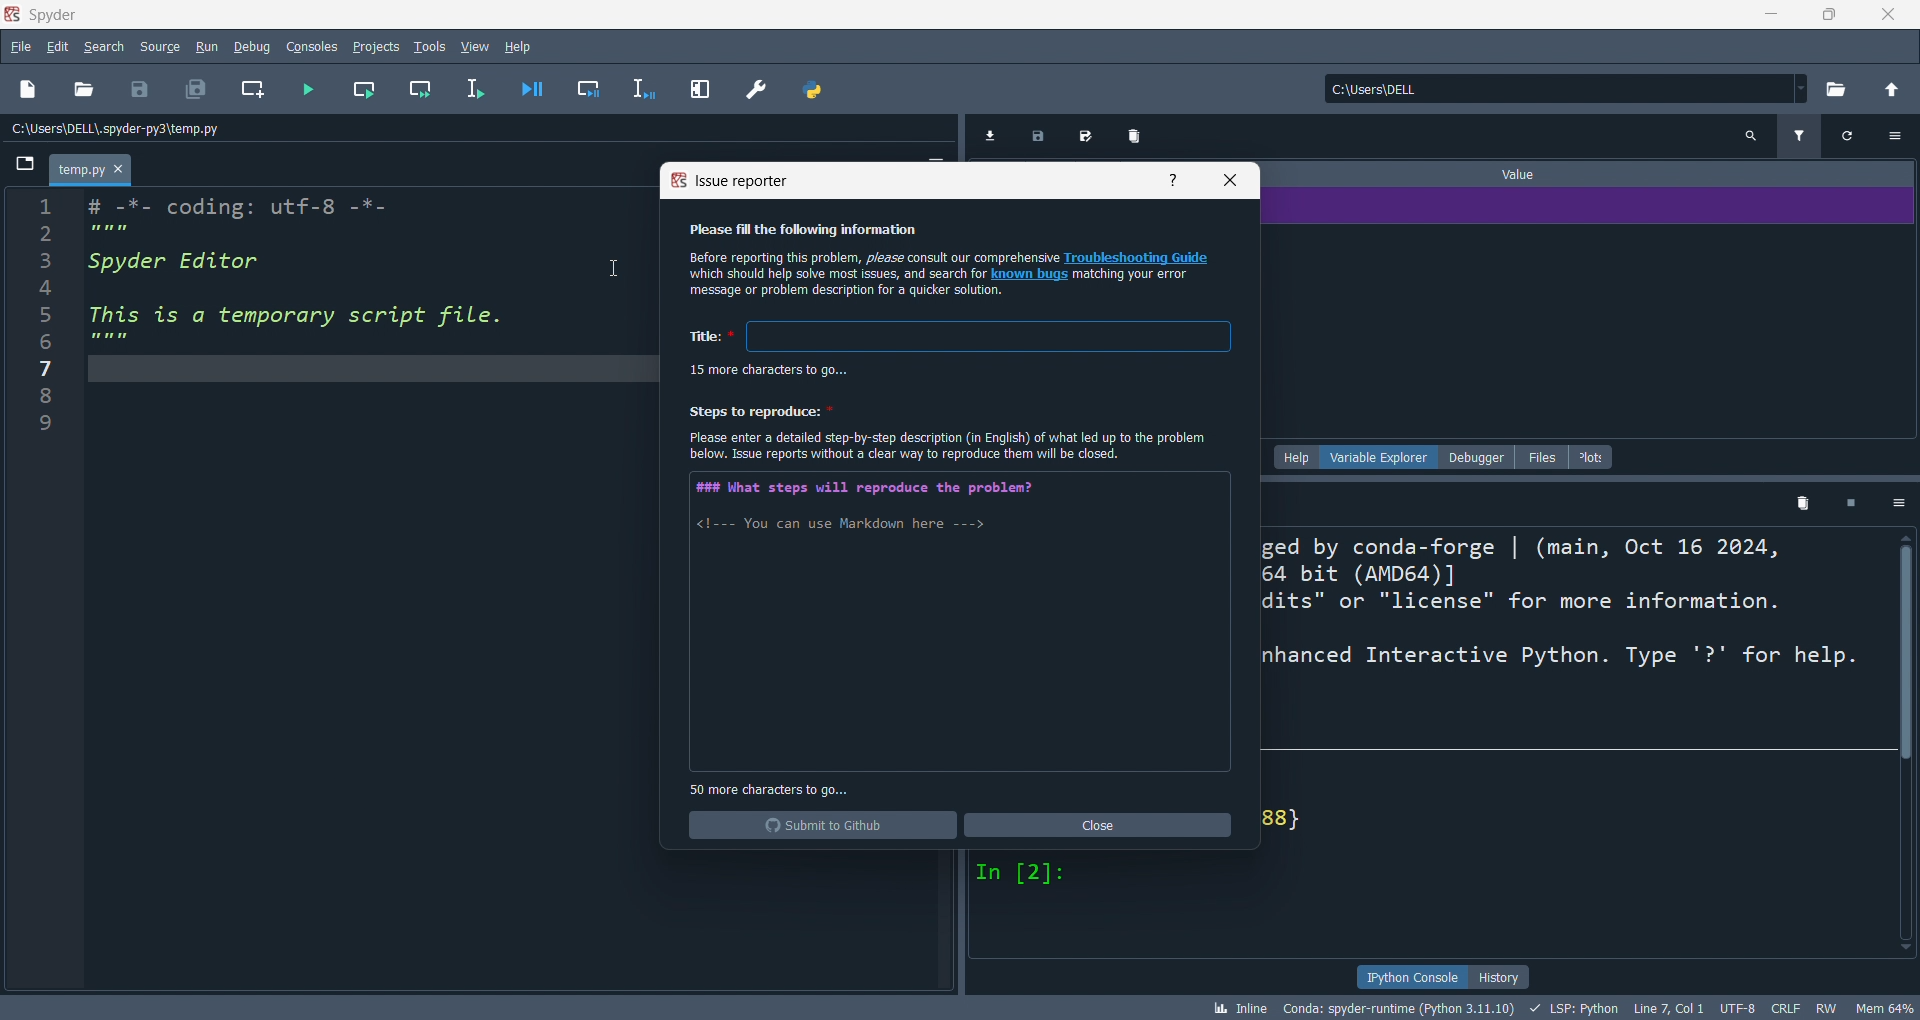  What do you see at coordinates (312, 48) in the screenshot?
I see `console` at bounding box center [312, 48].